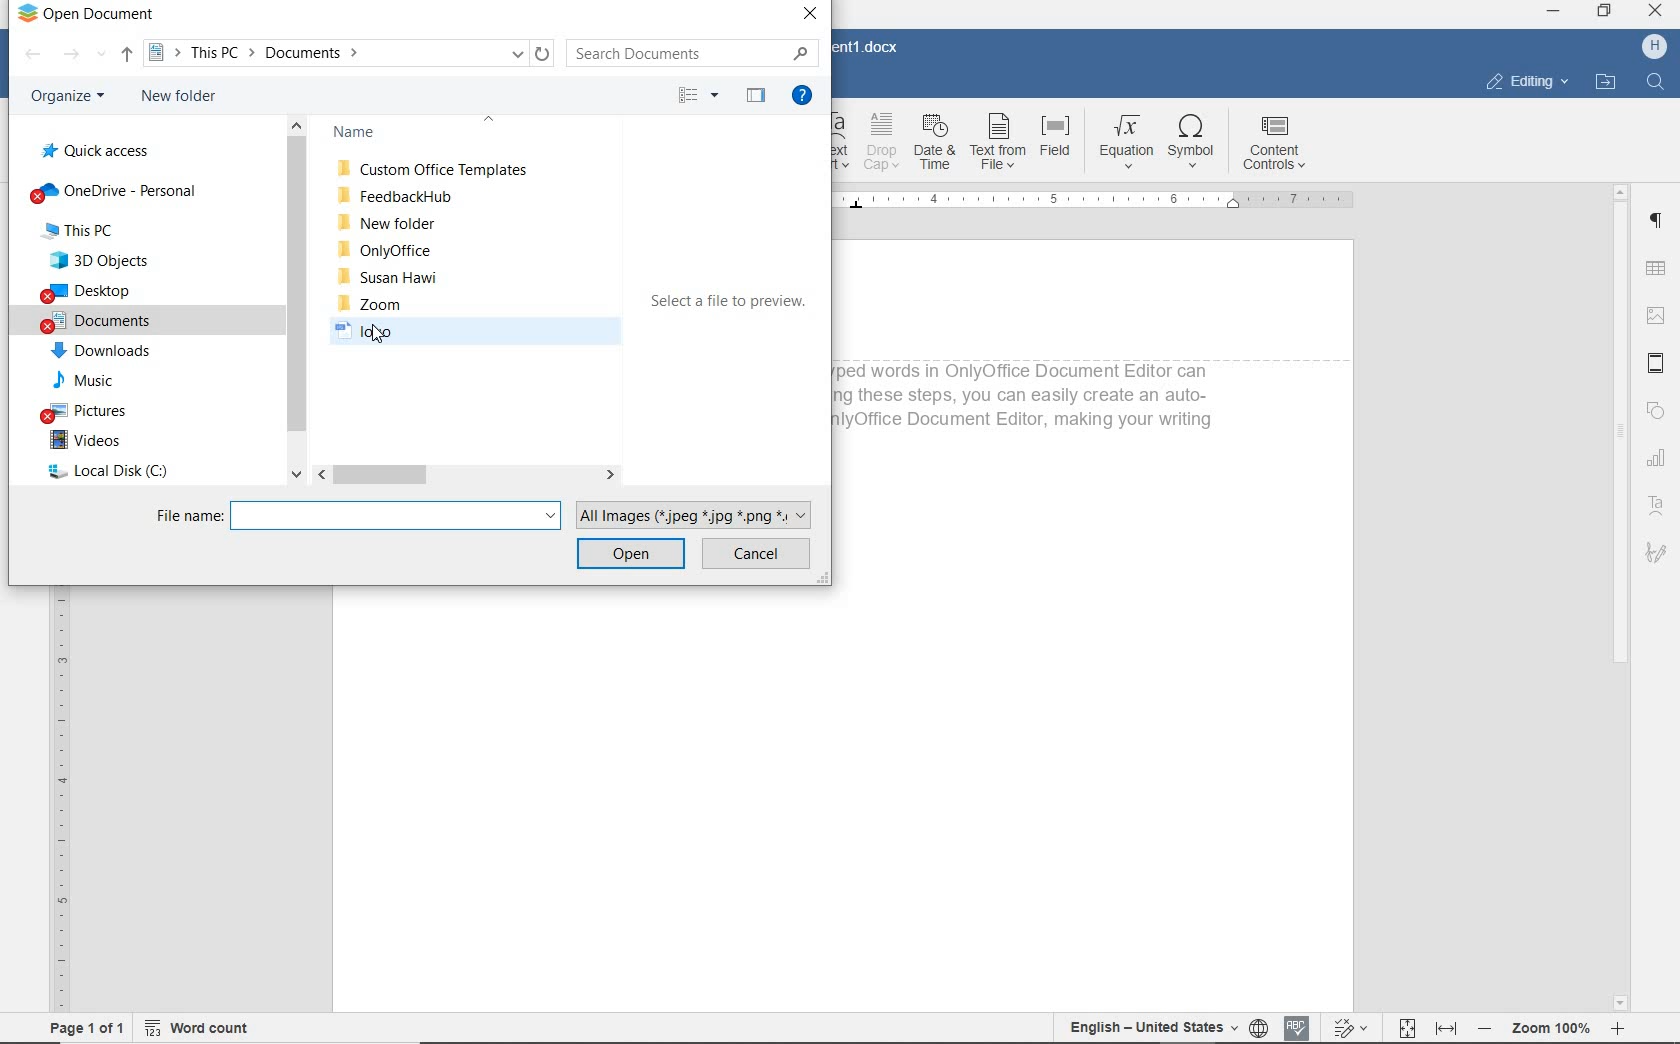 The image size is (1680, 1044). Describe the element at coordinates (376, 337) in the screenshot. I see `Cursor` at that location.